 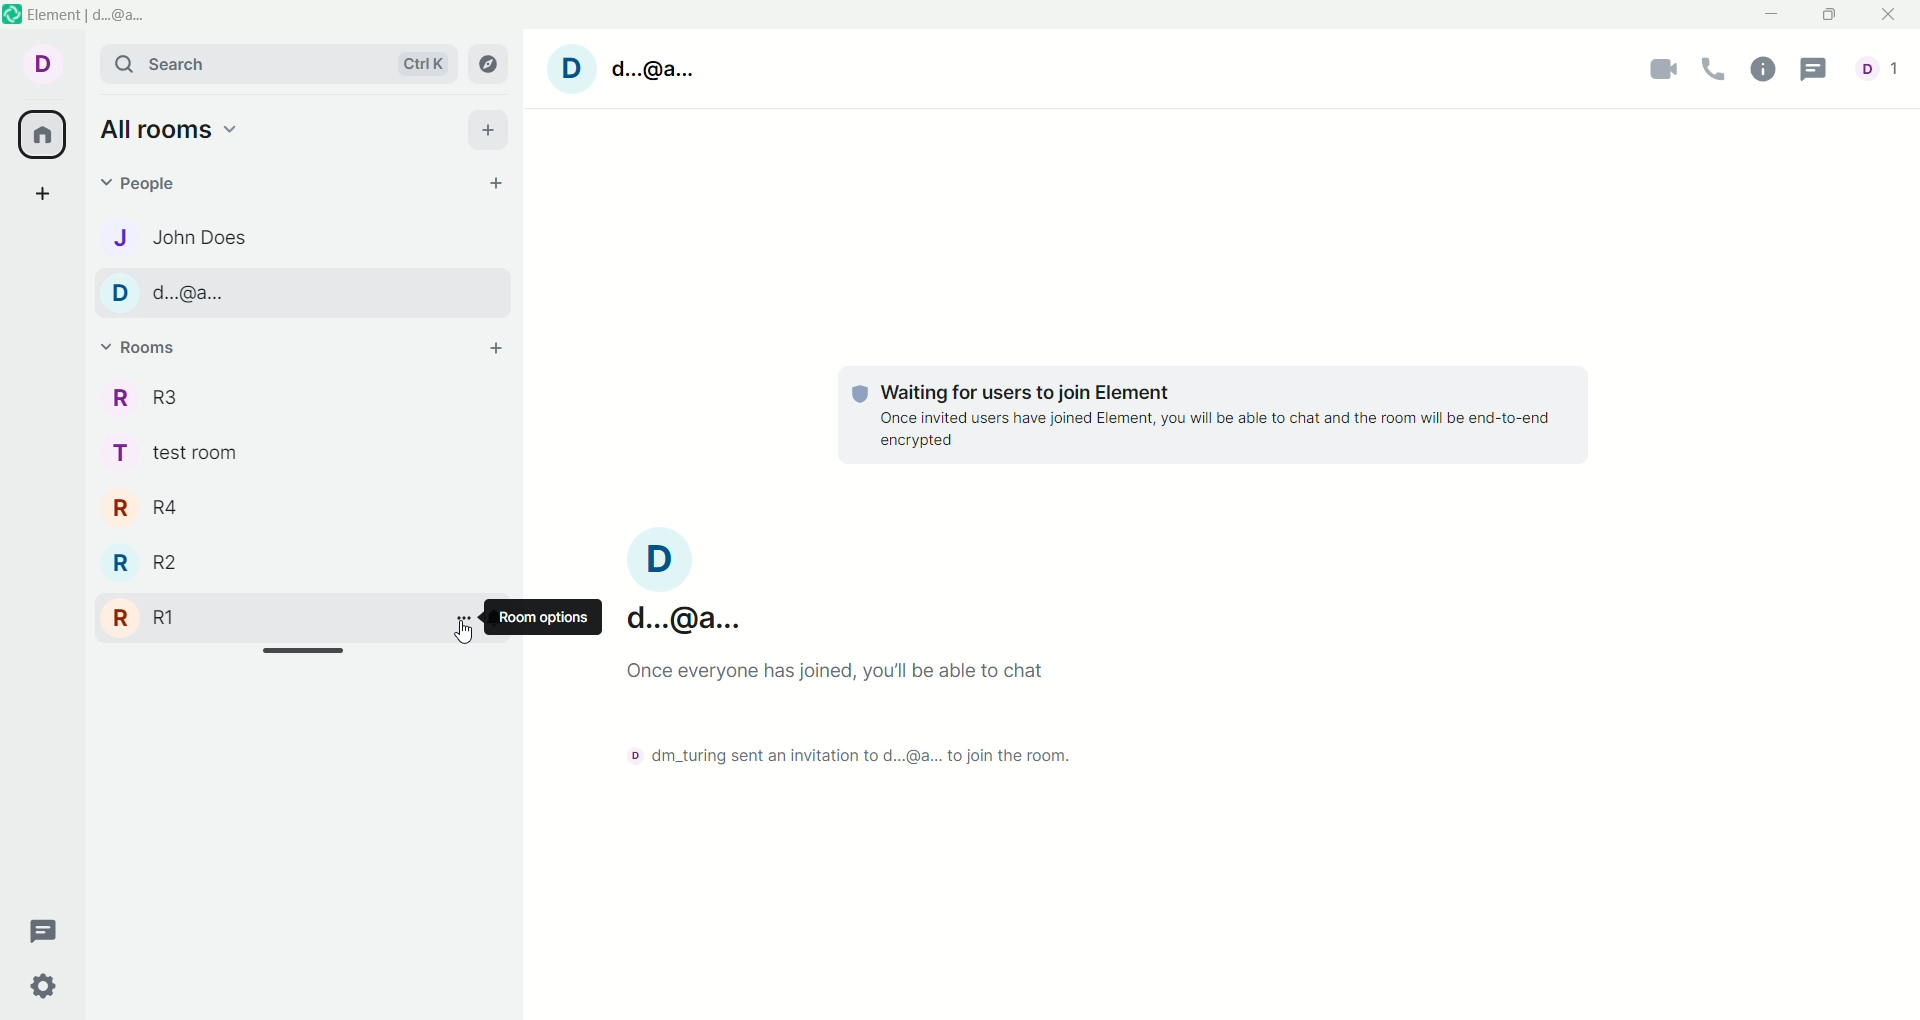 What do you see at coordinates (40, 931) in the screenshot?
I see `threads` at bounding box center [40, 931].